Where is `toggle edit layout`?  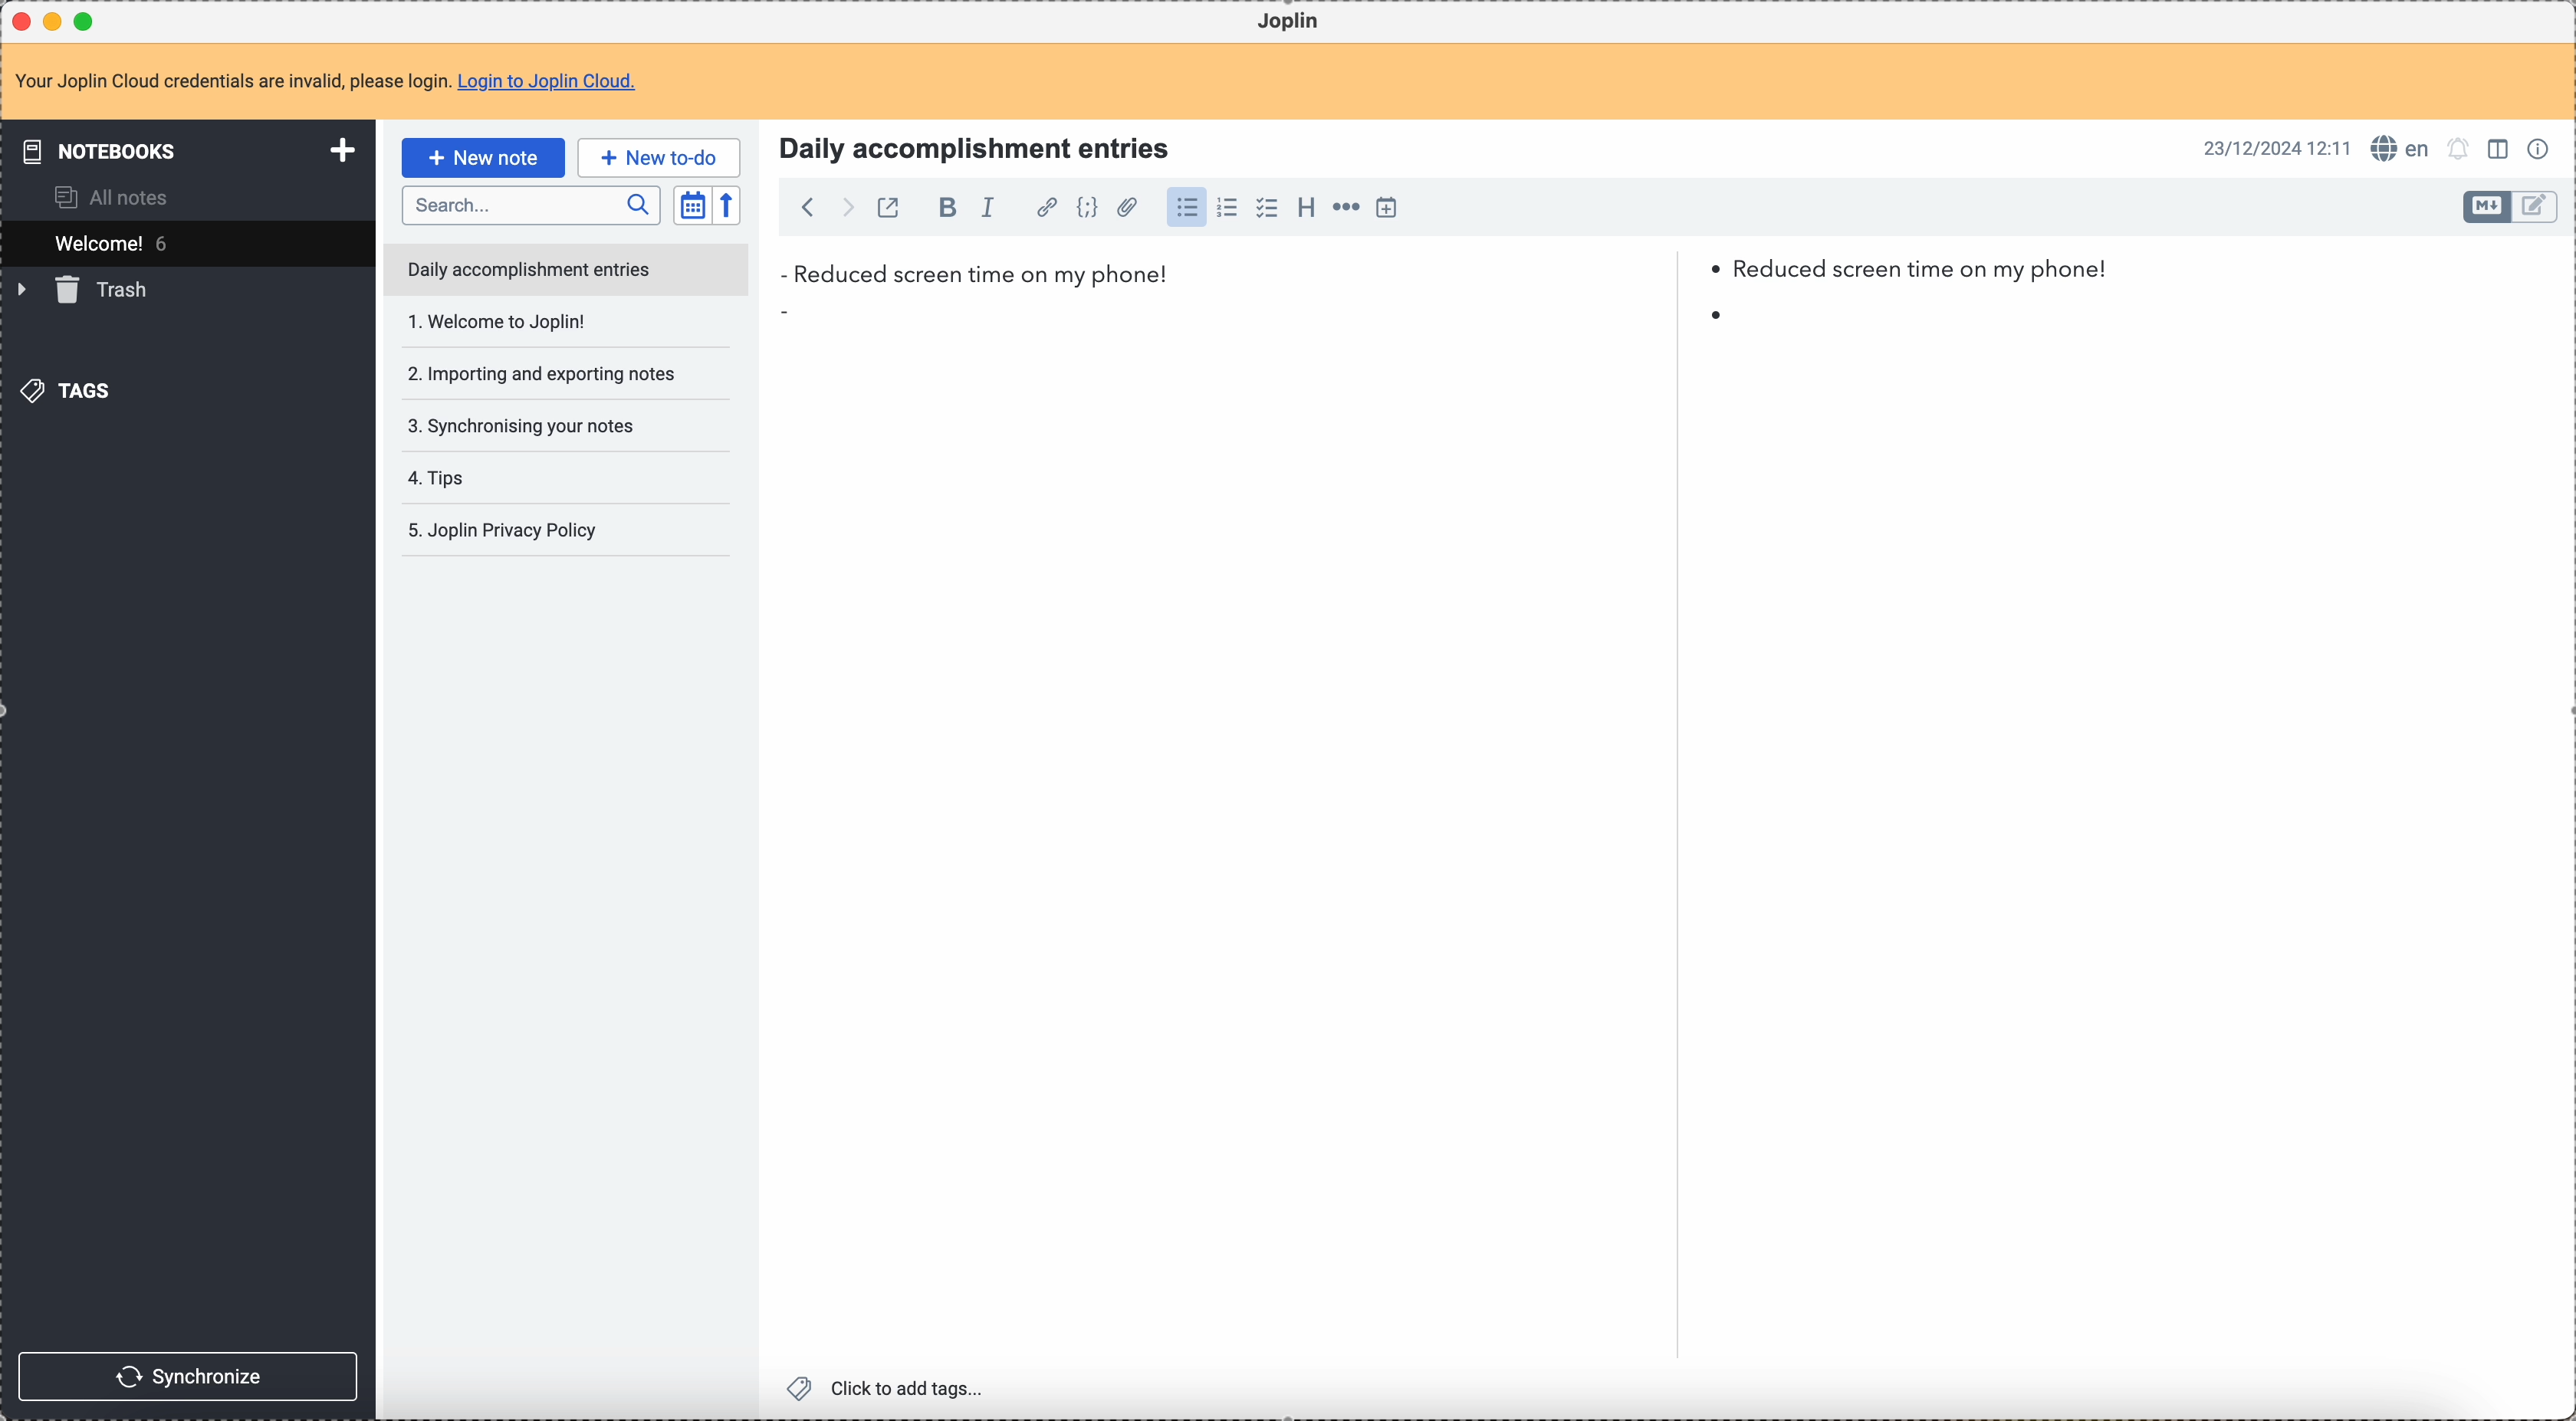
toggle edit layout is located at coordinates (2488, 207).